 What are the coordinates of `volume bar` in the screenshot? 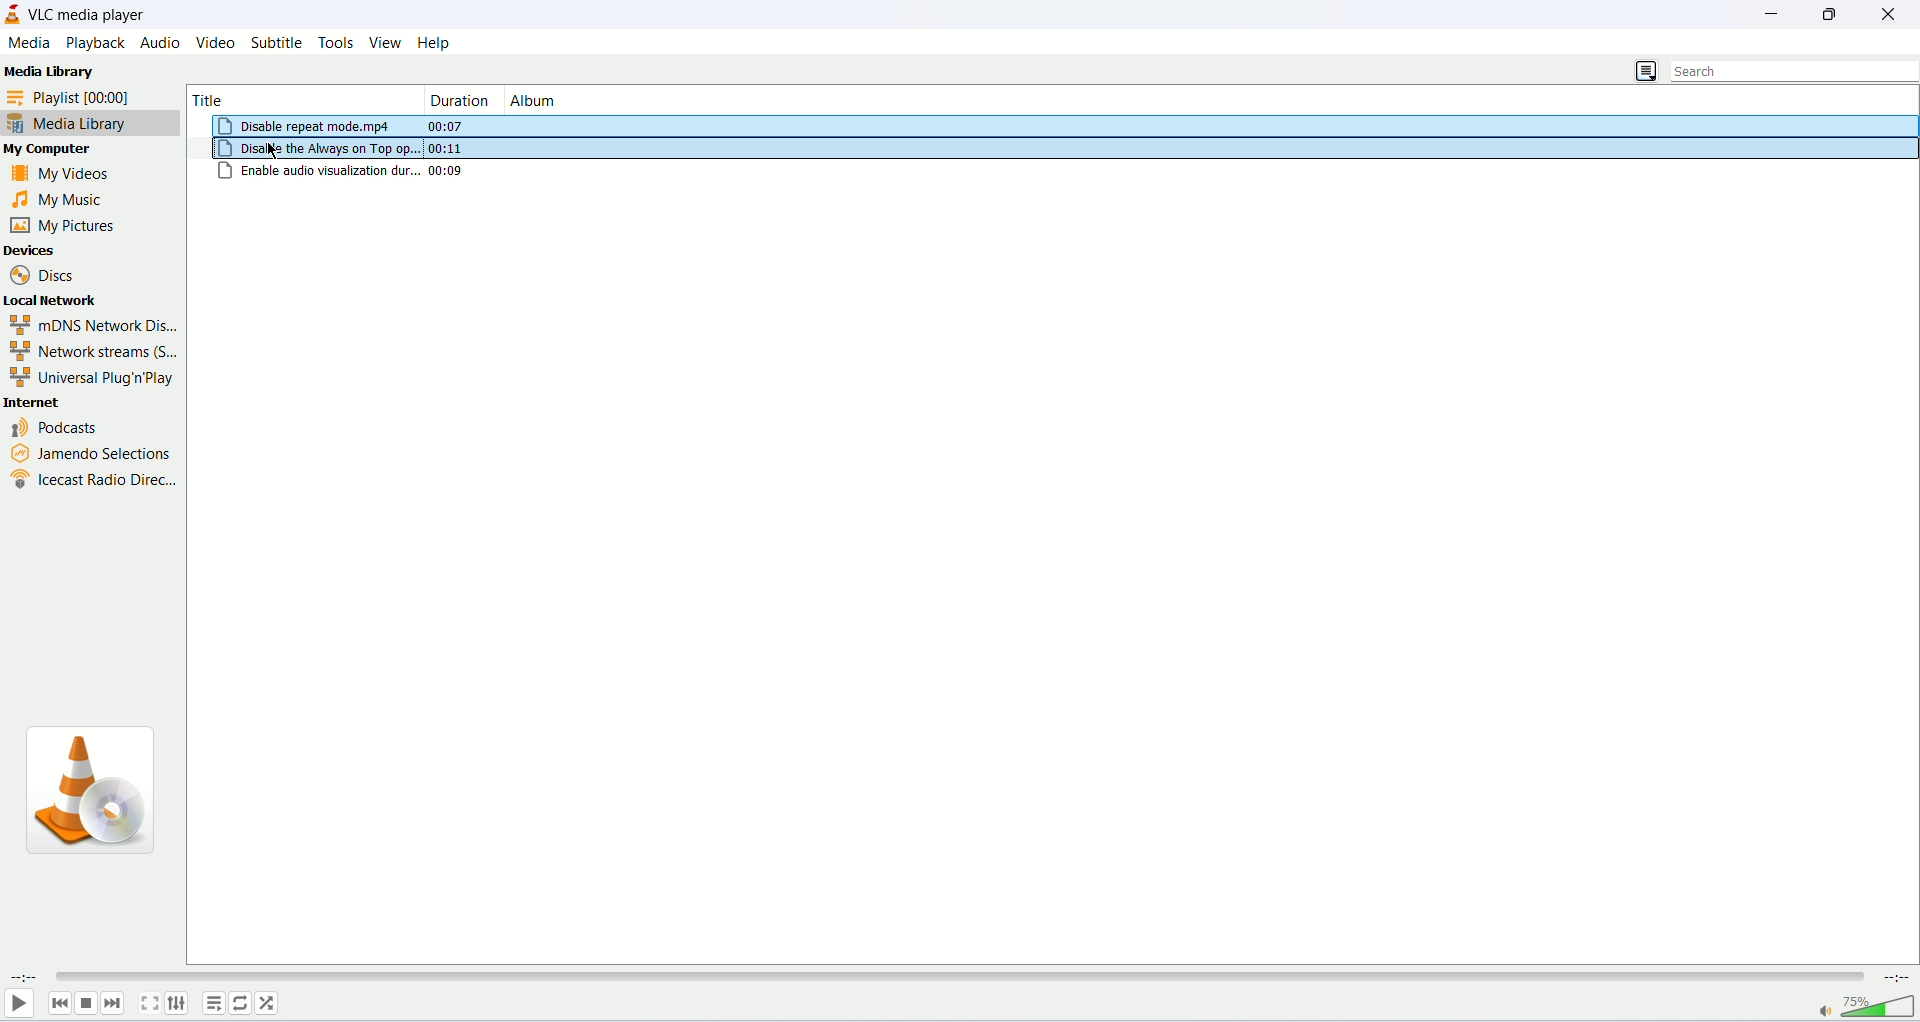 It's located at (1880, 1006).